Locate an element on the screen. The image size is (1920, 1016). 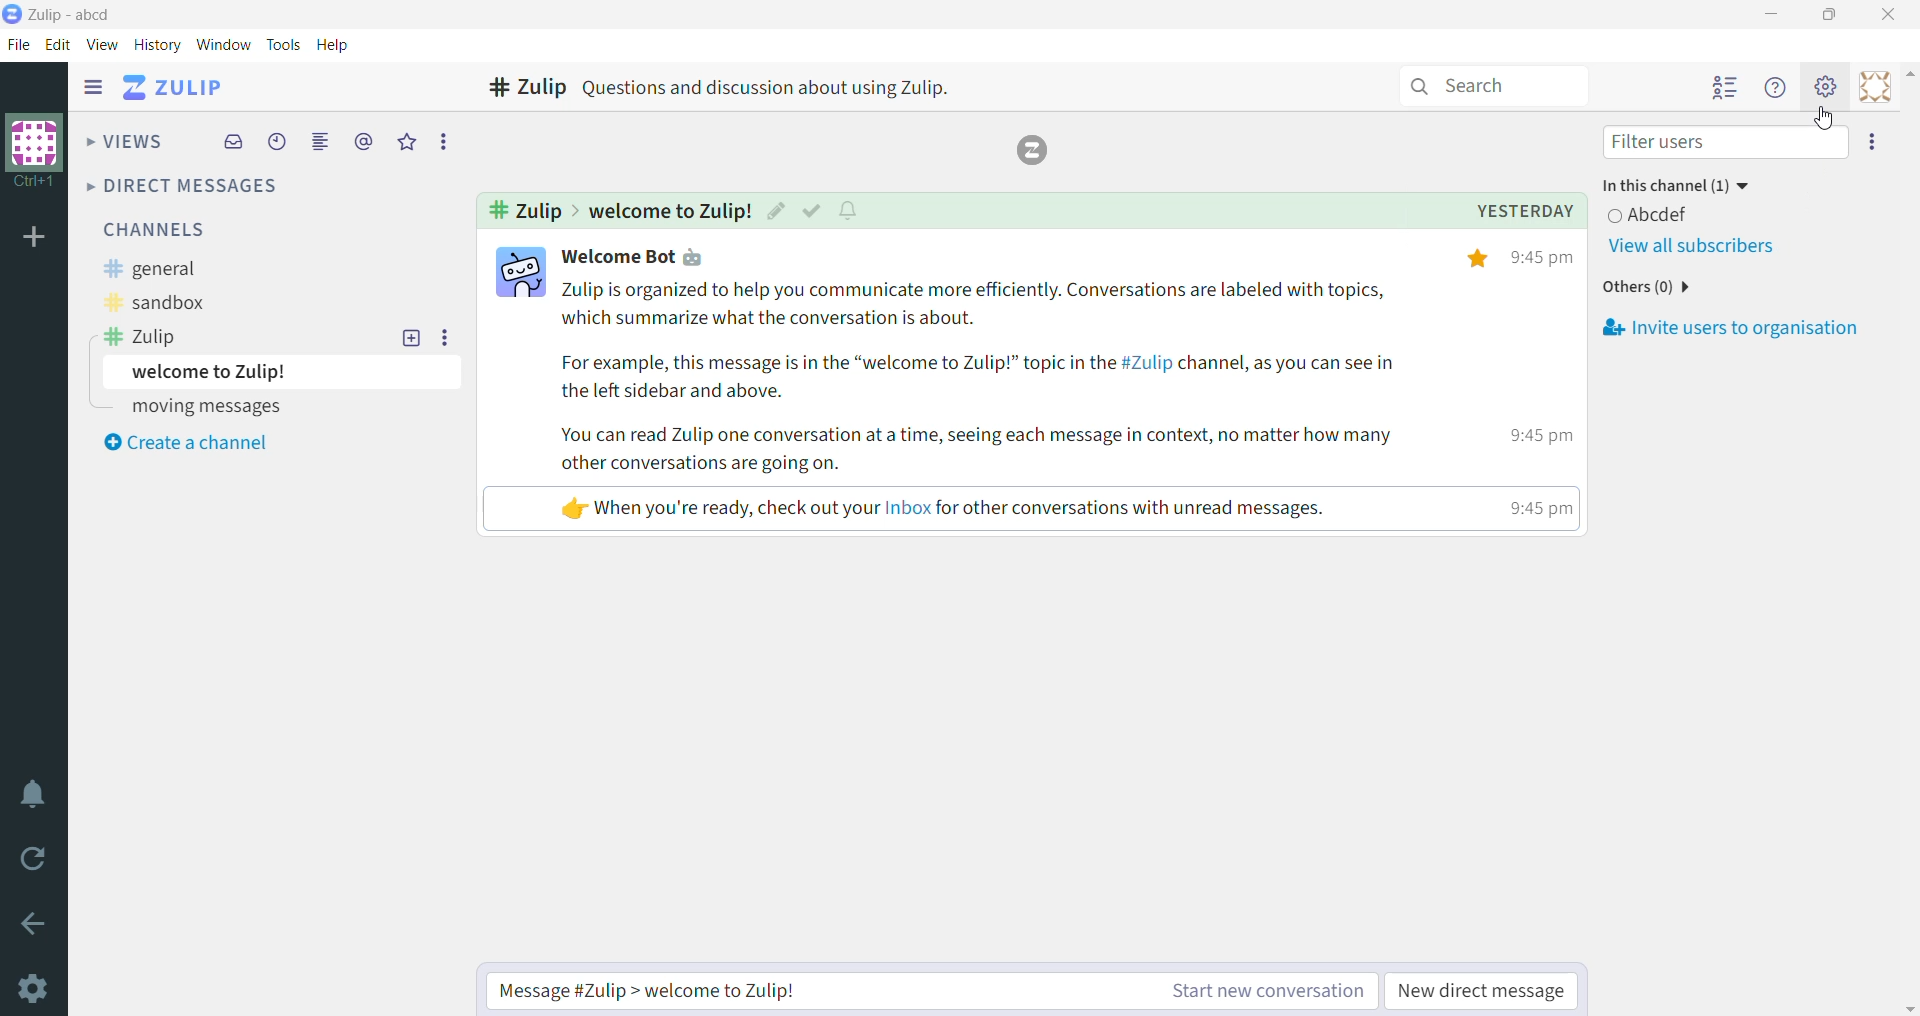
Channel - Zulip is located at coordinates (520, 89).